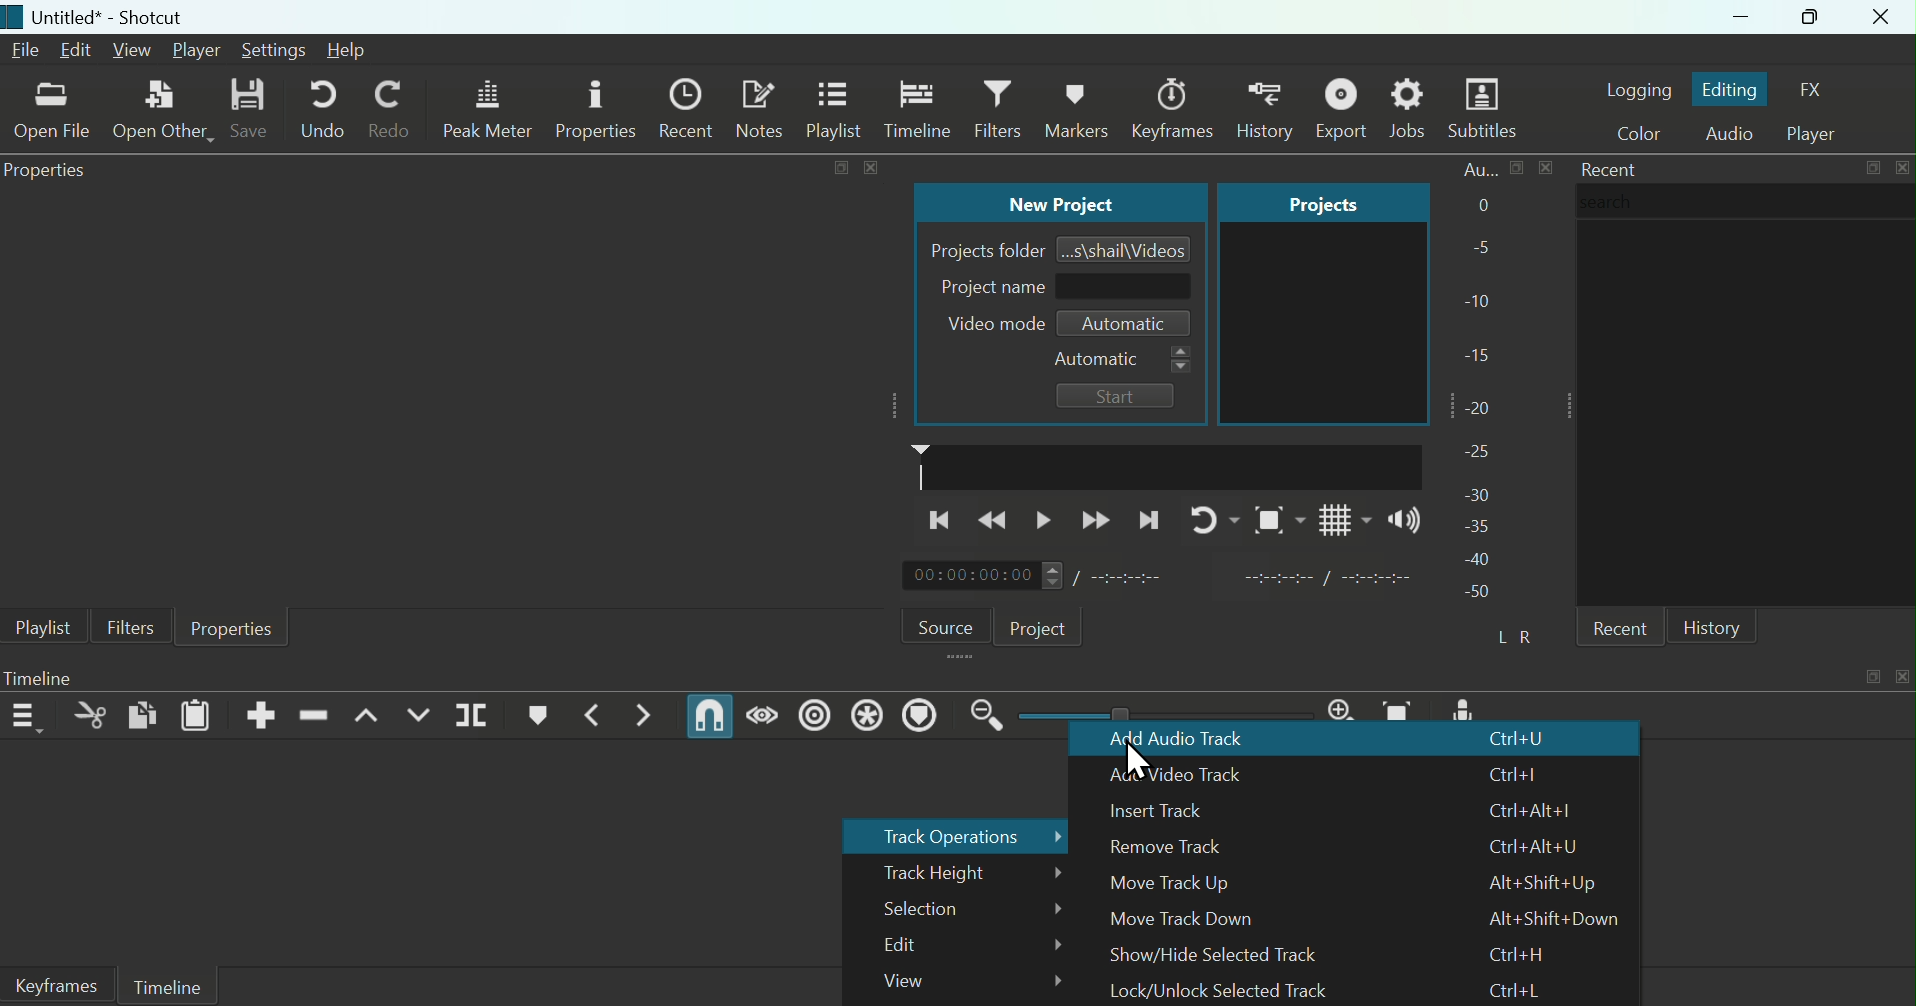 The height and width of the screenshot is (1006, 1916). I want to click on recent, so click(1618, 627).